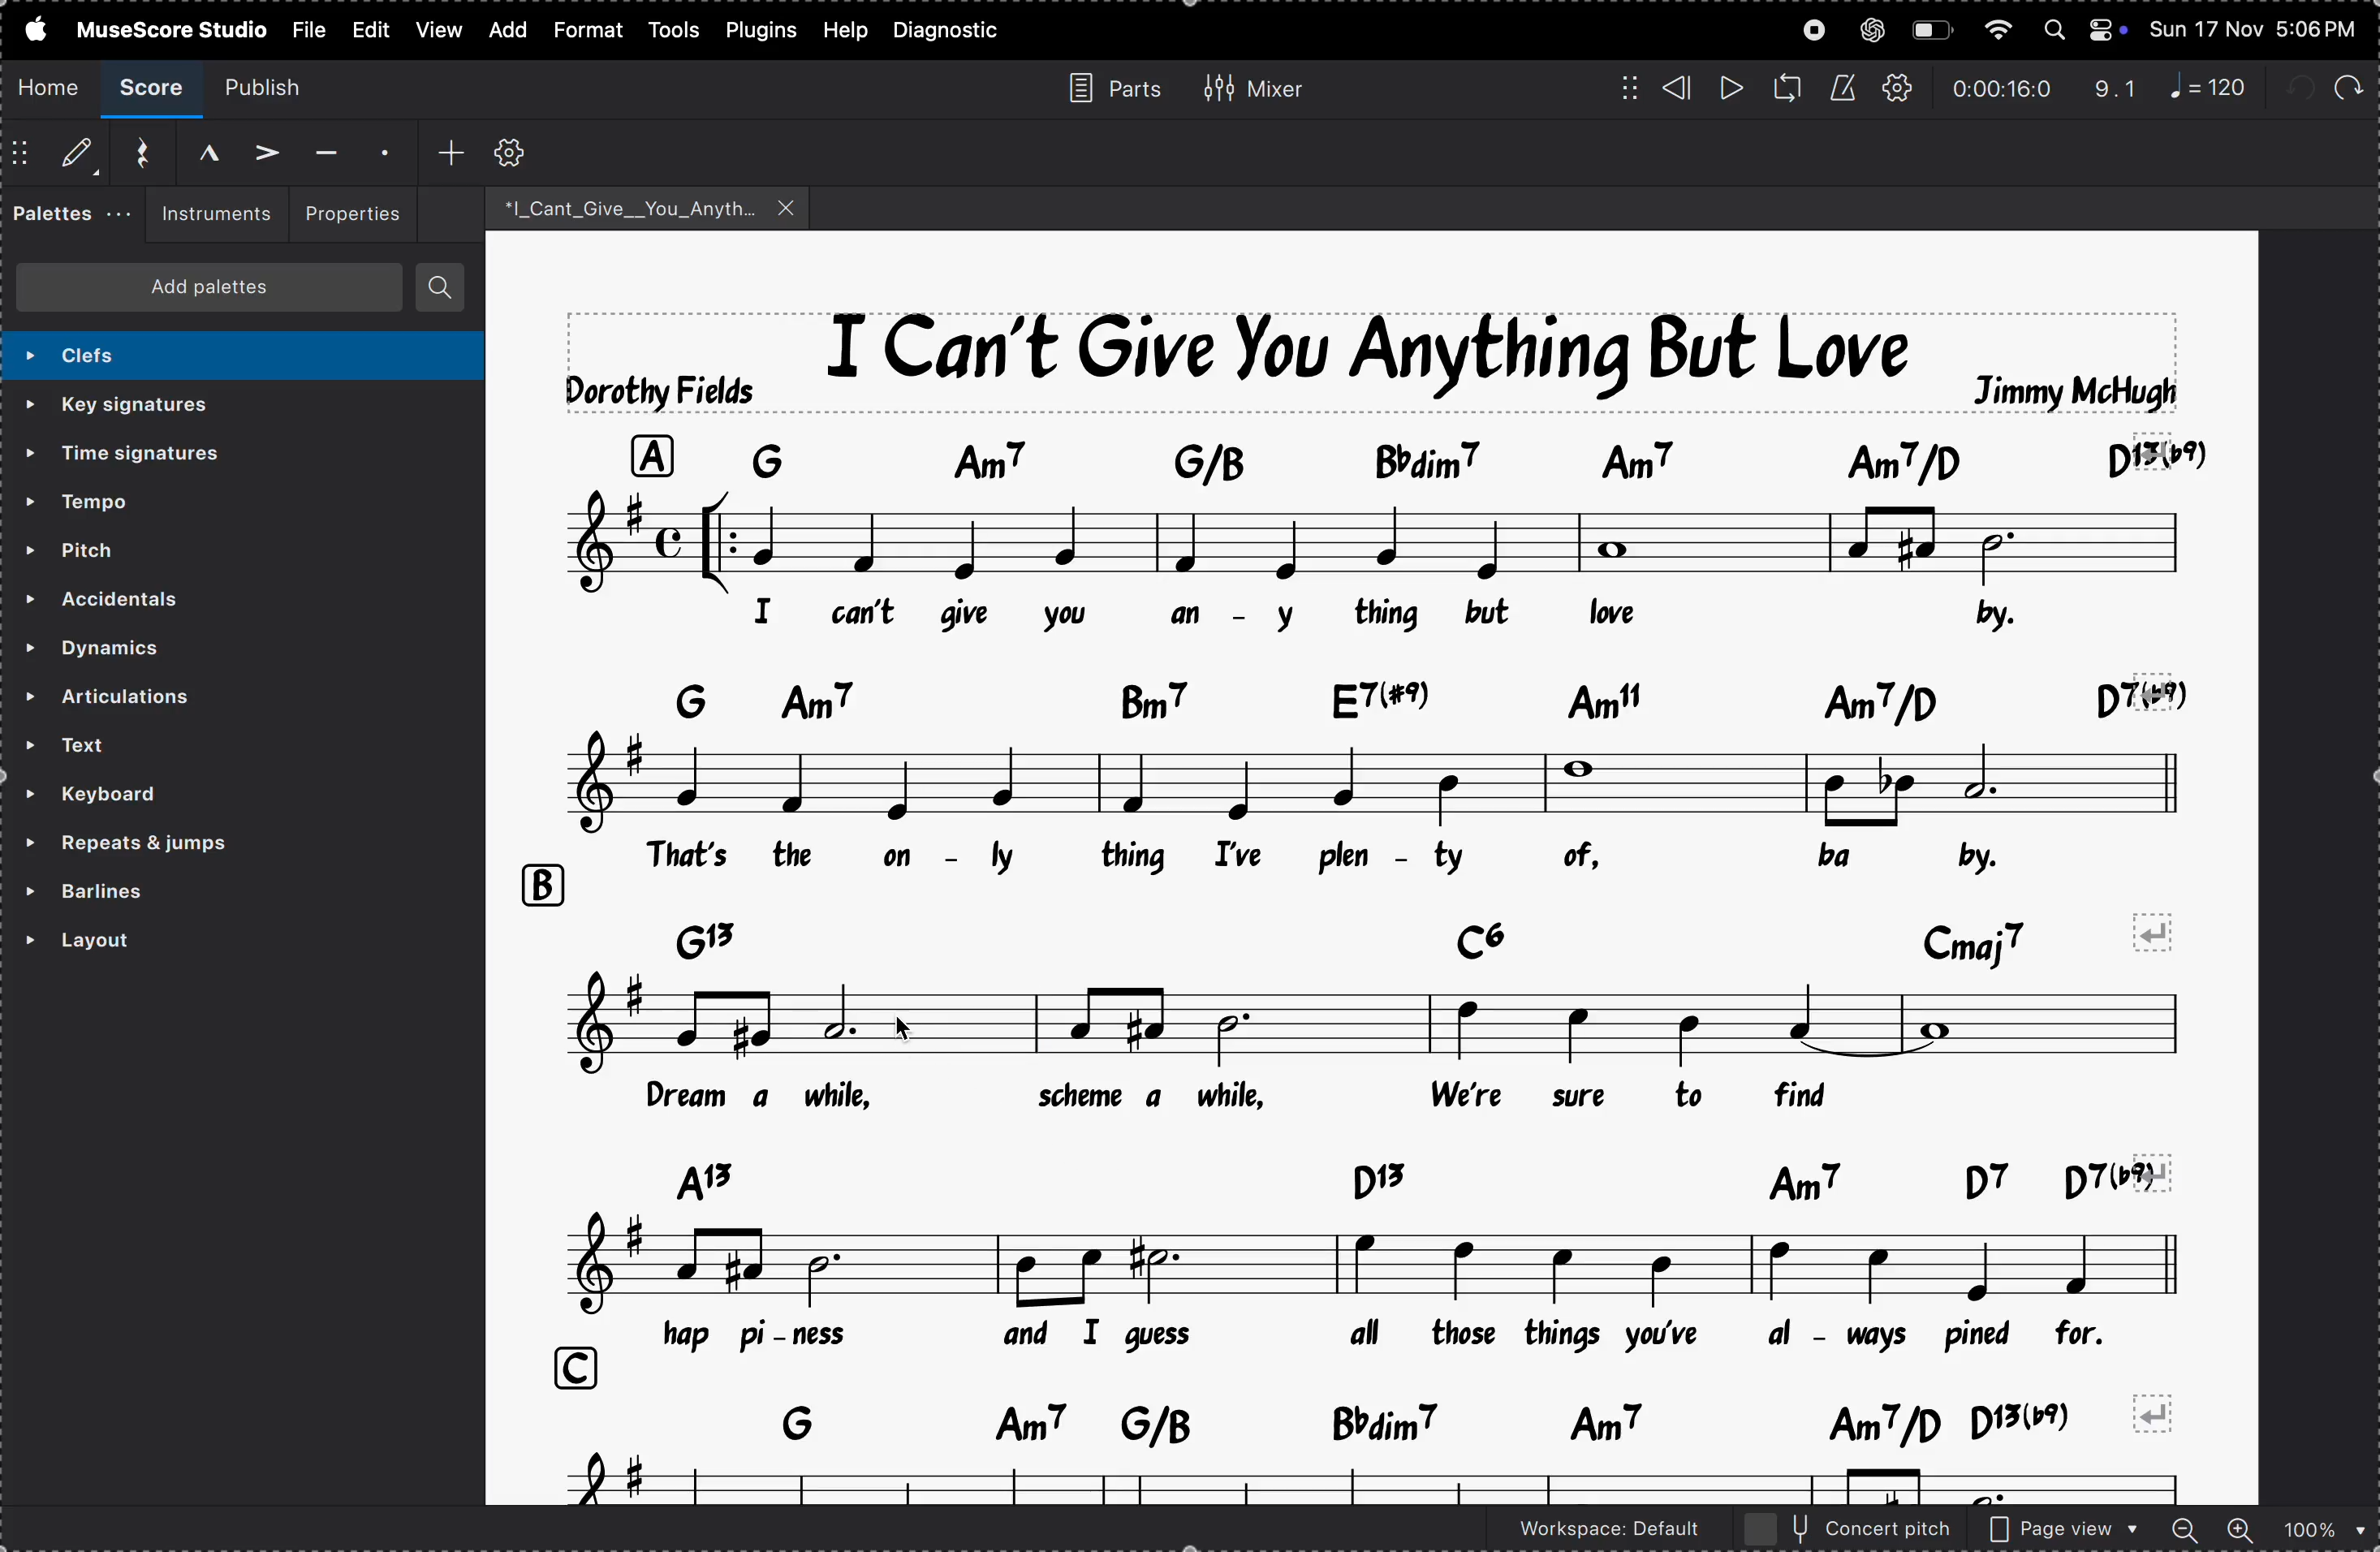 The height and width of the screenshot is (1552, 2380). What do you see at coordinates (1430, 935) in the screenshot?
I see `key notes` at bounding box center [1430, 935].